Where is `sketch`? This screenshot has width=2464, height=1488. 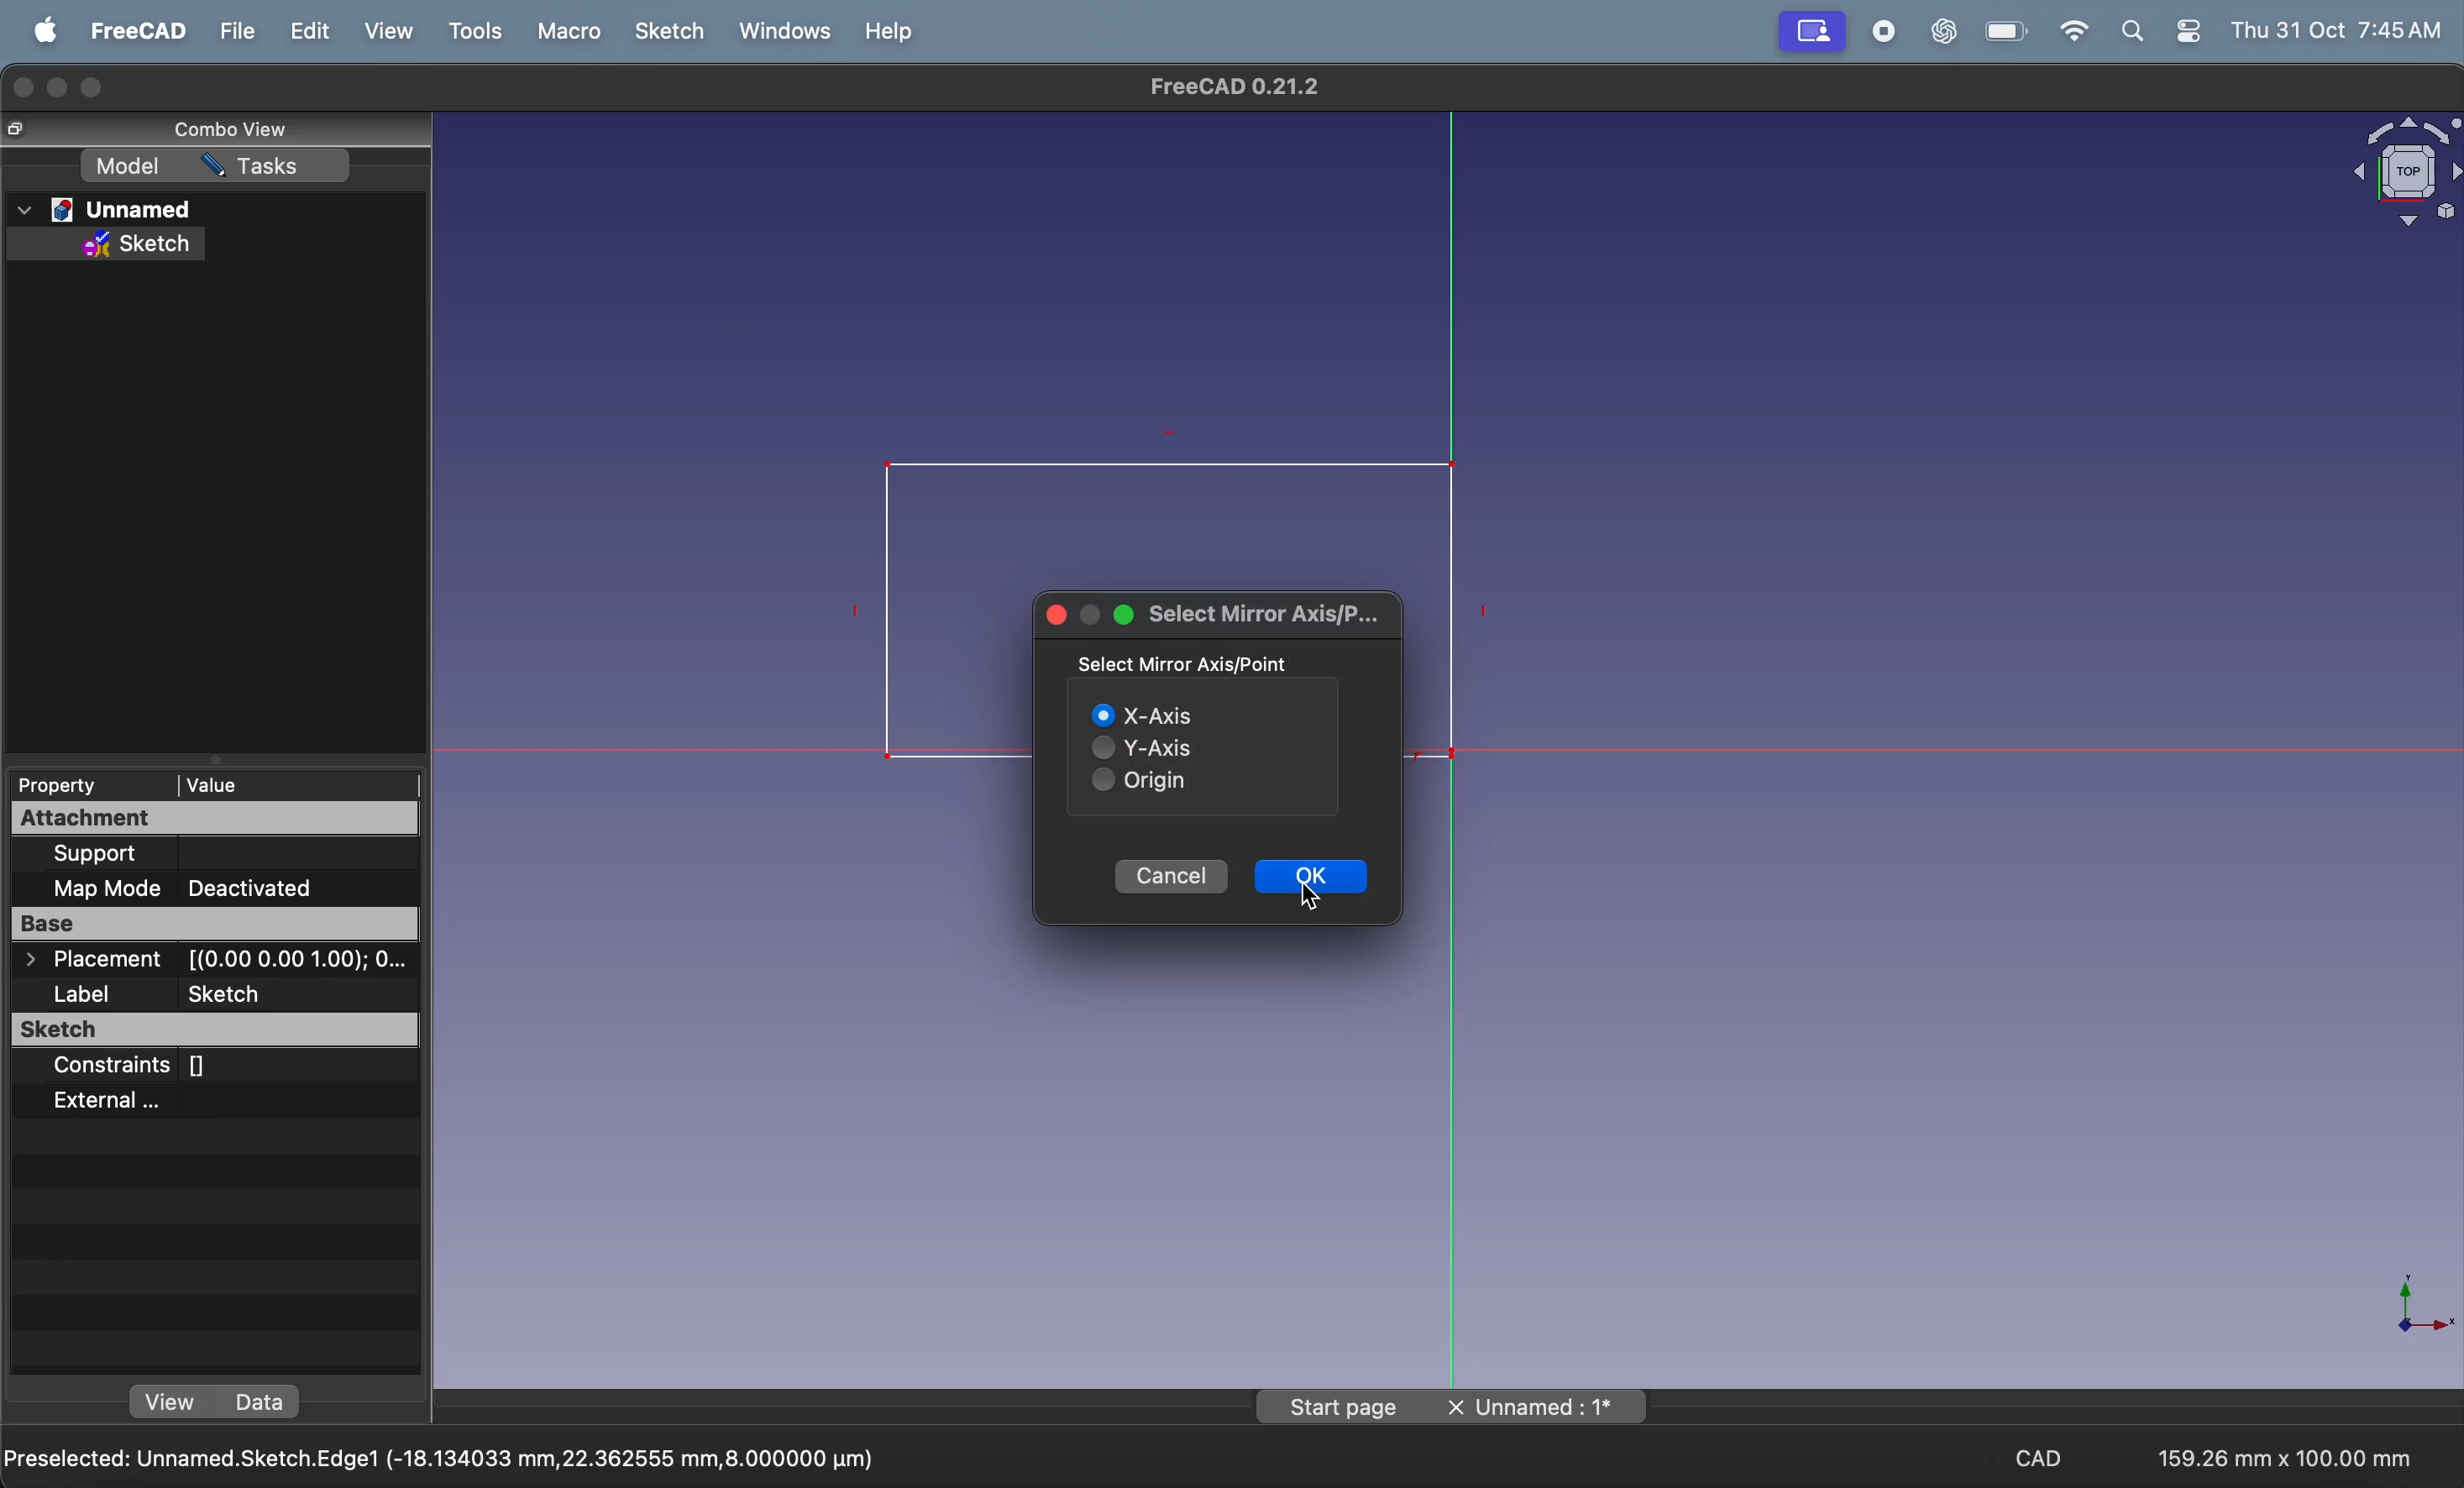 sketch is located at coordinates (669, 33).